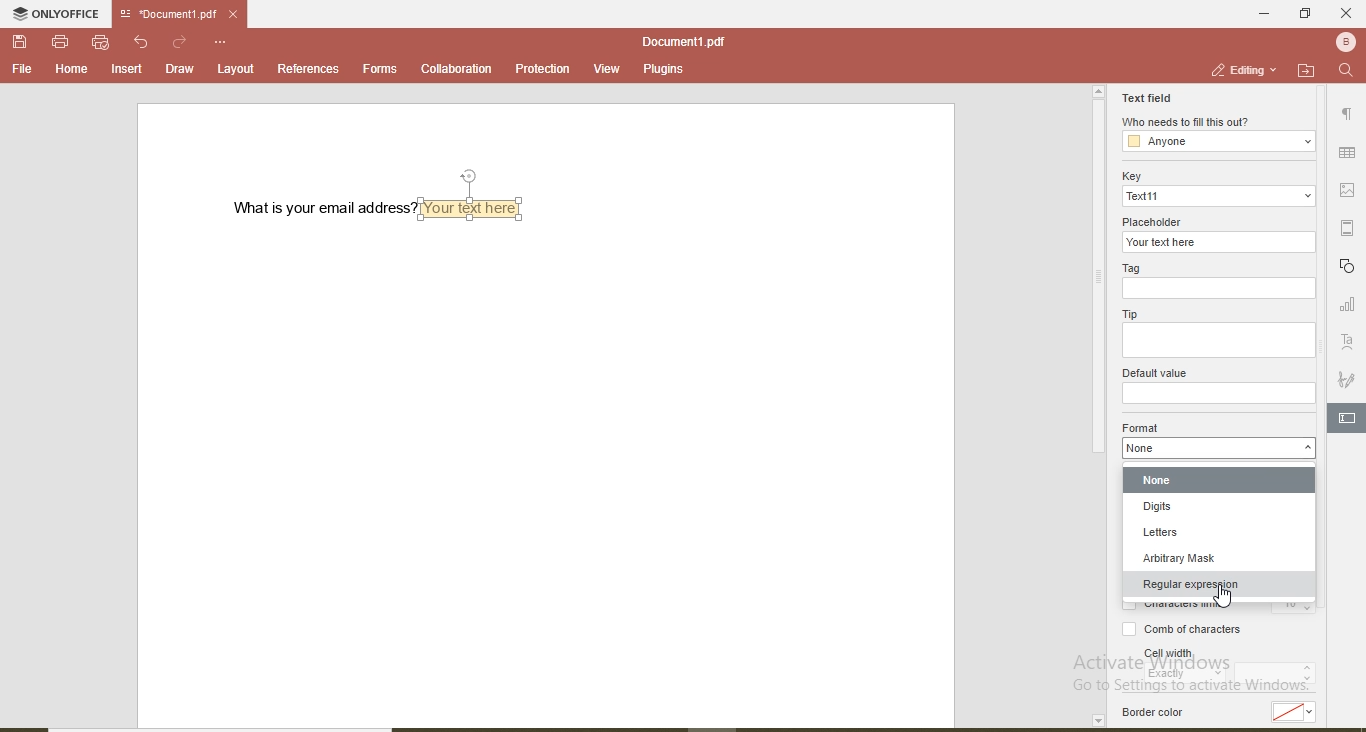 The height and width of the screenshot is (732, 1366). What do you see at coordinates (1299, 711) in the screenshot?
I see `color selector` at bounding box center [1299, 711].